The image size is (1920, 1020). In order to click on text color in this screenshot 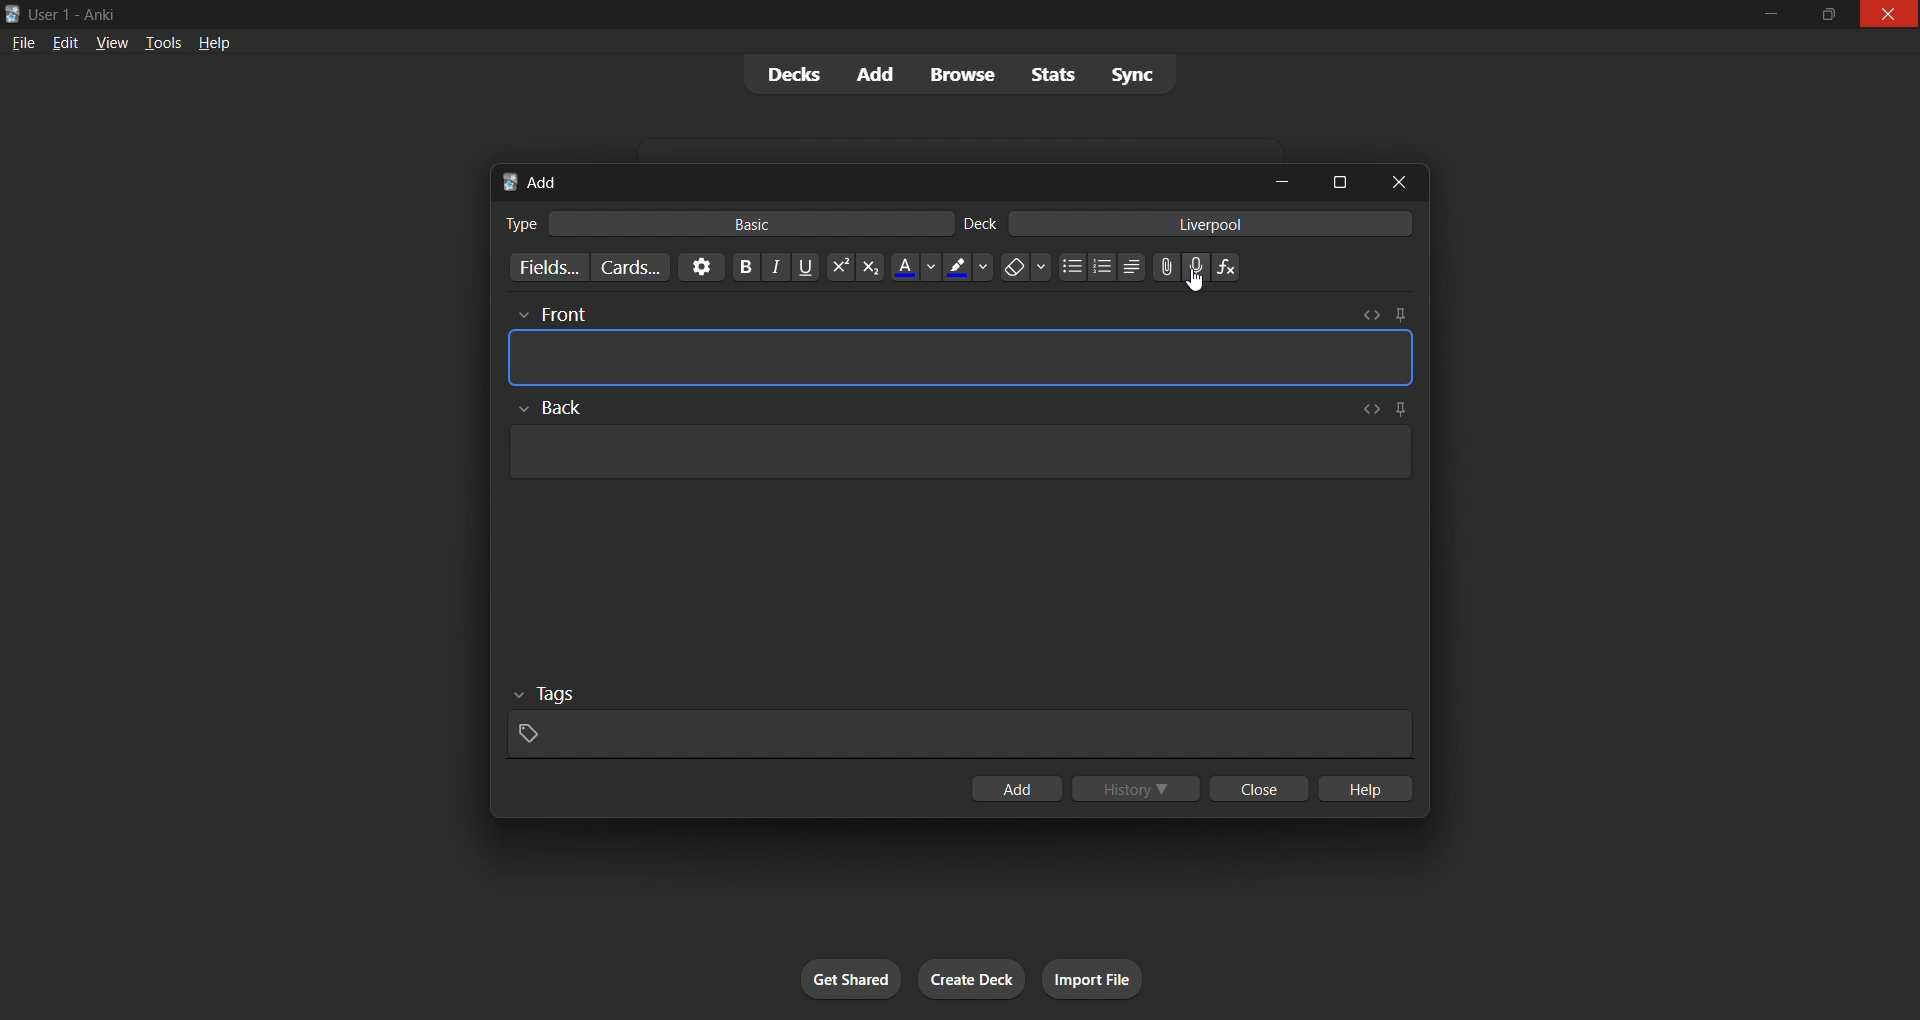, I will do `click(913, 267)`.